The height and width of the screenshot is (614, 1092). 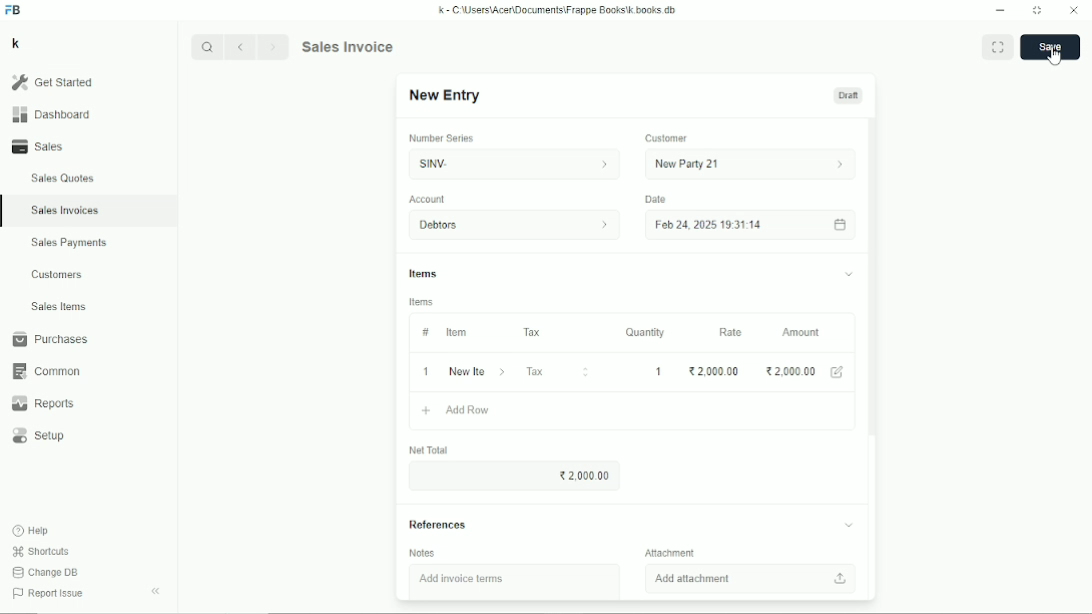 I want to click on Items, so click(x=422, y=302).